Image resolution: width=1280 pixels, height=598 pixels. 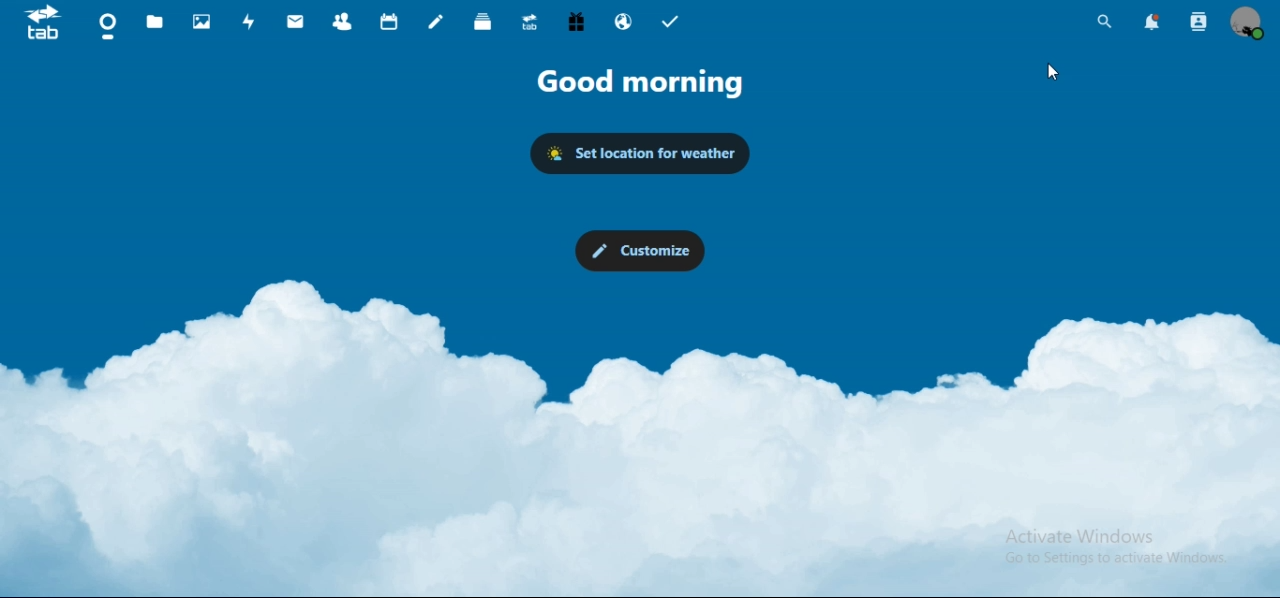 What do you see at coordinates (1106, 23) in the screenshot?
I see `search` at bounding box center [1106, 23].